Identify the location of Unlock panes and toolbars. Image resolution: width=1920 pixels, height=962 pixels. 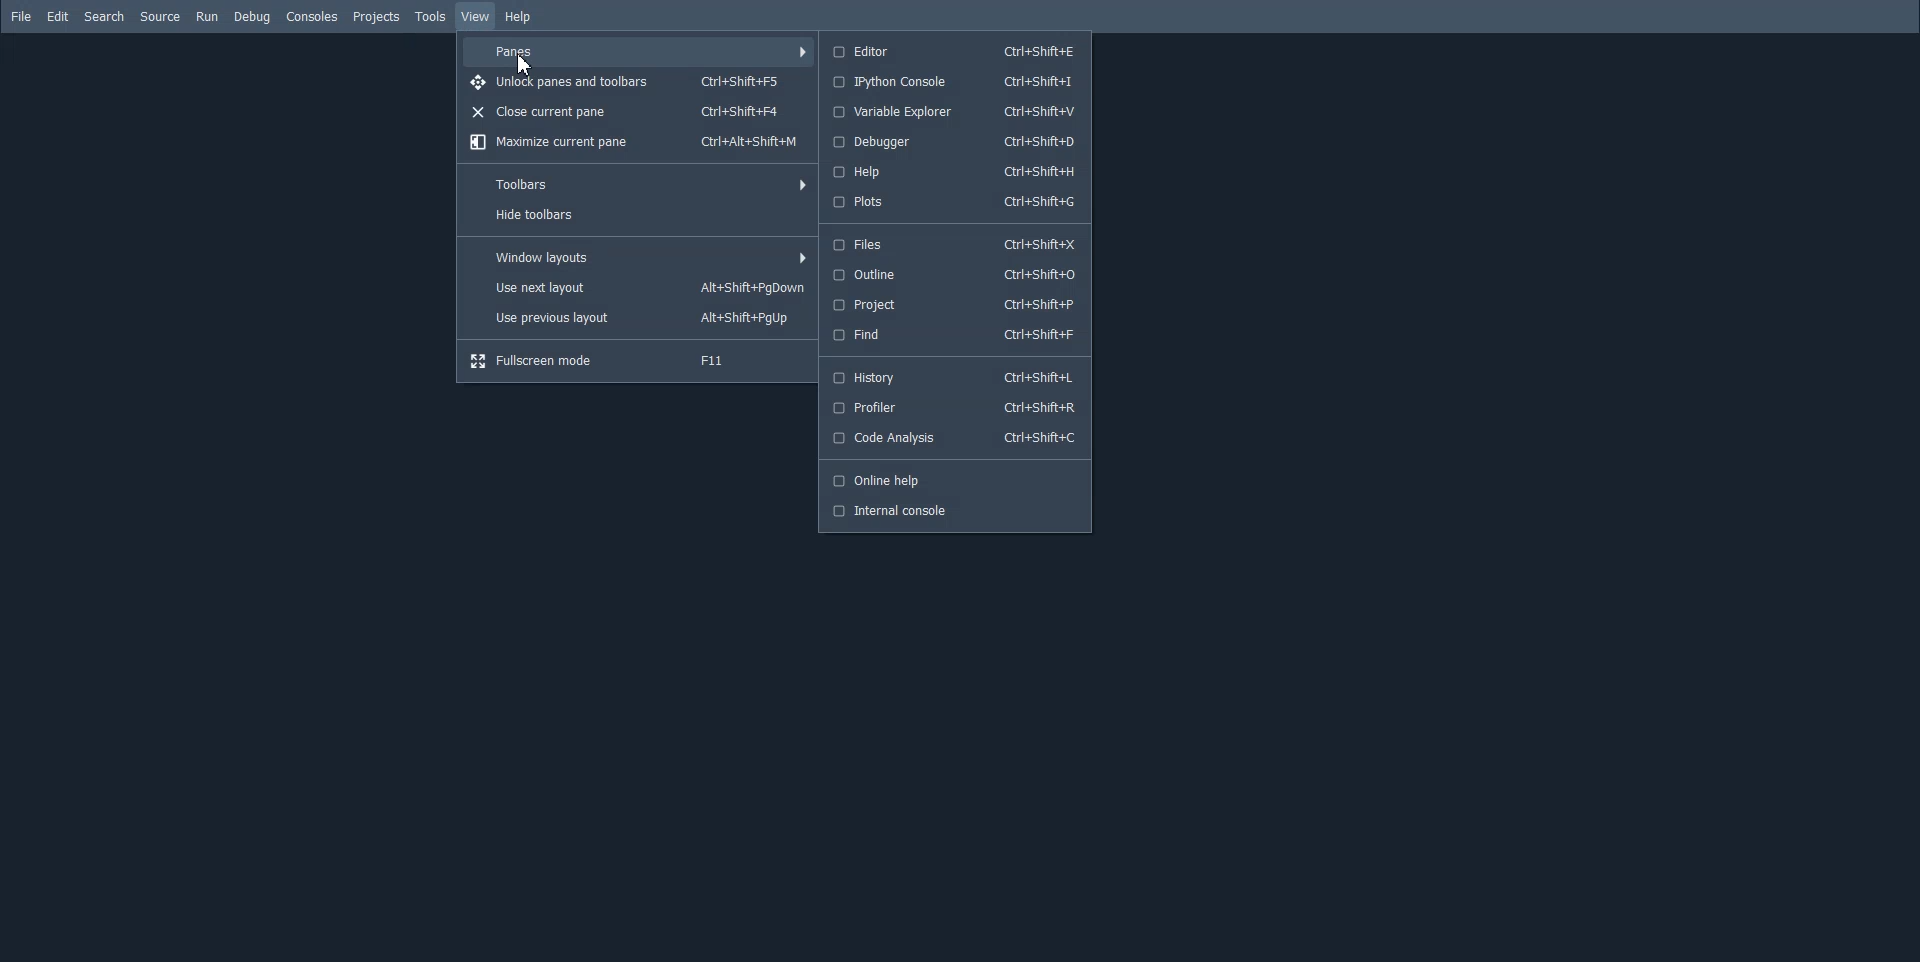
(637, 81).